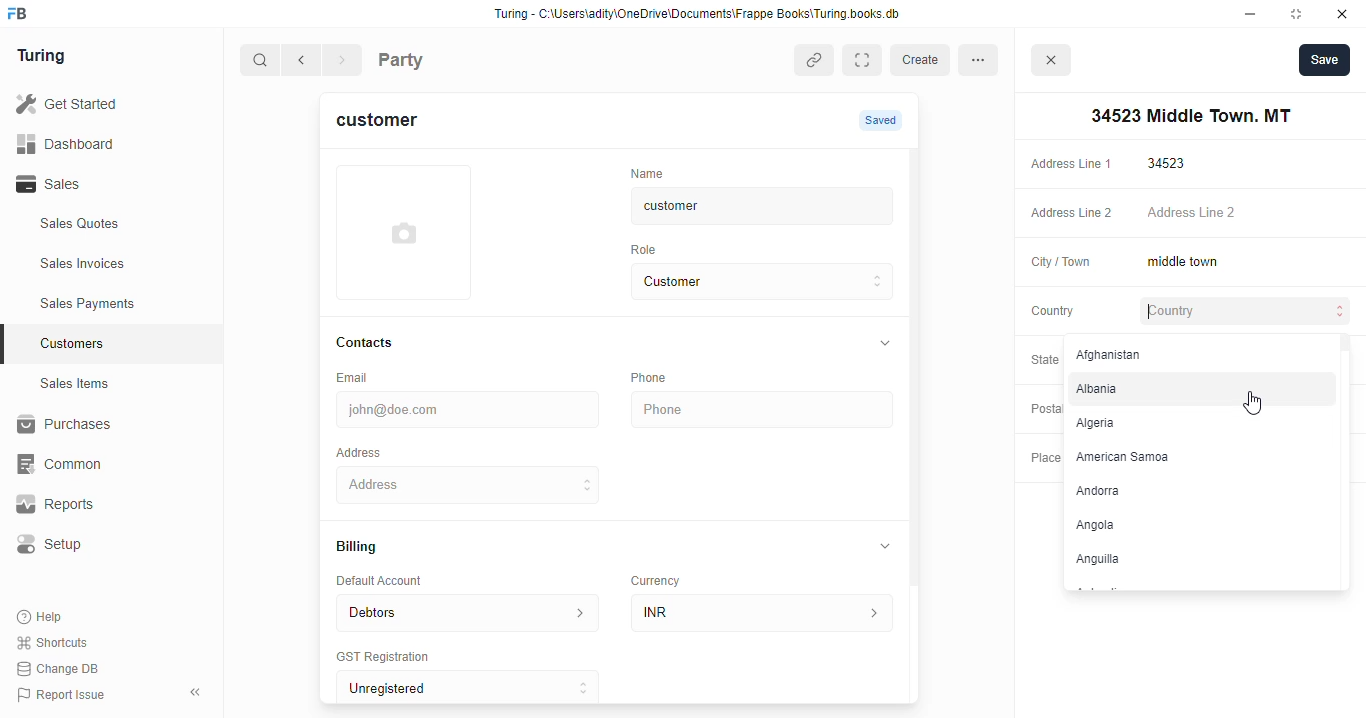  Describe the element at coordinates (1061, 264) in the screenshot. I see `City / Town` at that location.